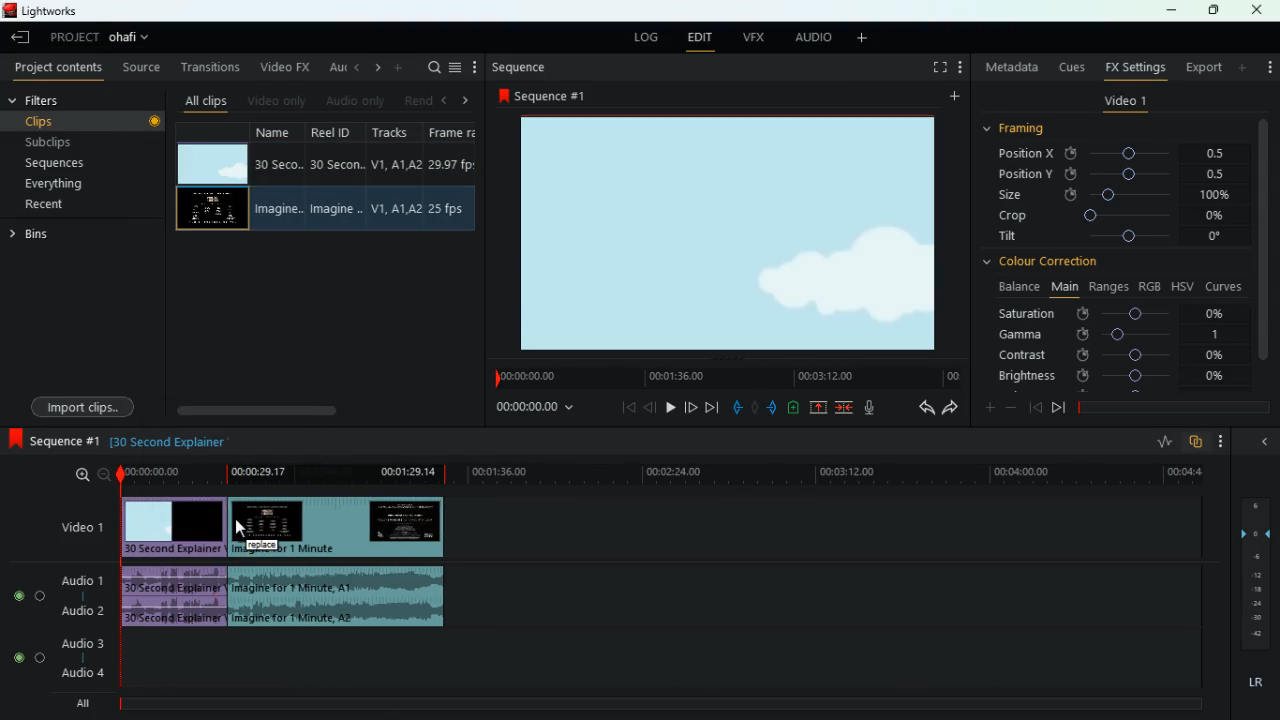  Describe the element at coordinates (866, 39) in the screenshot. I see `more` at that location.